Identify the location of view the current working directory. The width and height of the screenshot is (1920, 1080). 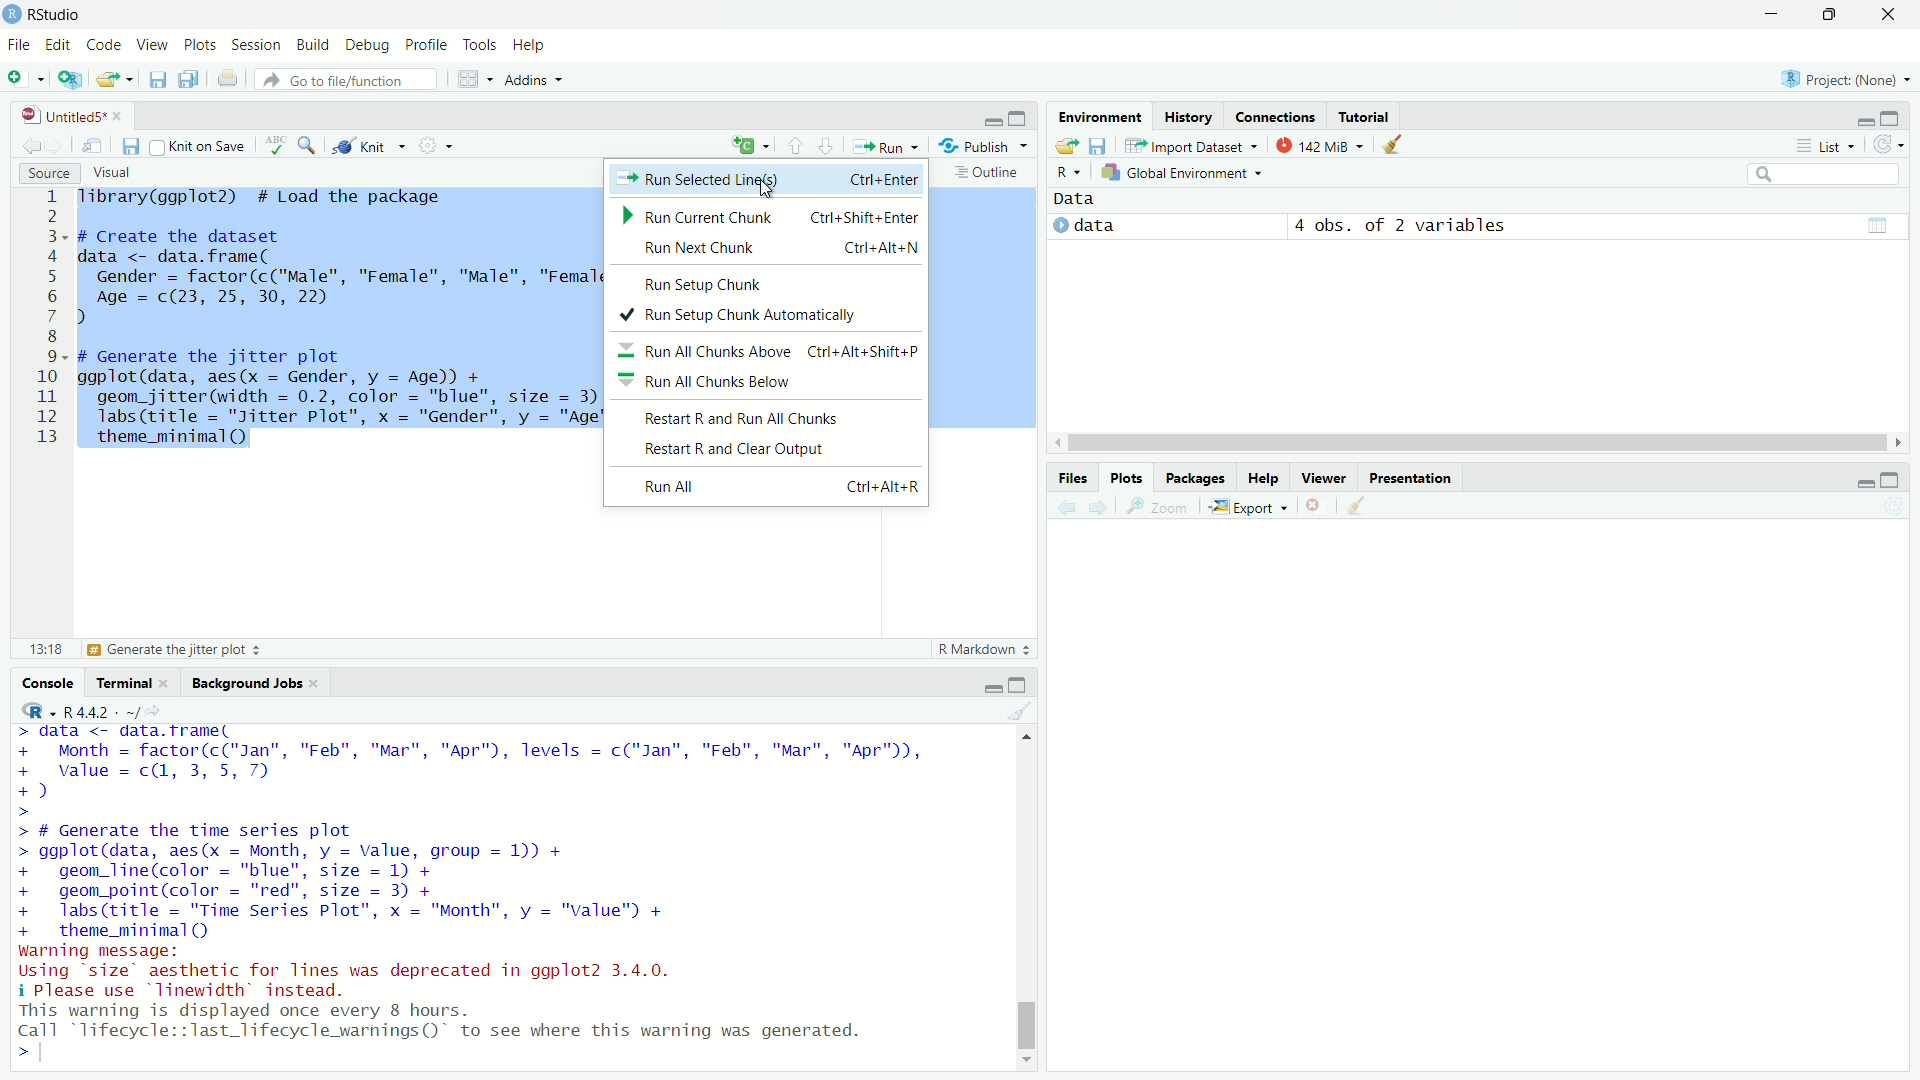
(162, 711).